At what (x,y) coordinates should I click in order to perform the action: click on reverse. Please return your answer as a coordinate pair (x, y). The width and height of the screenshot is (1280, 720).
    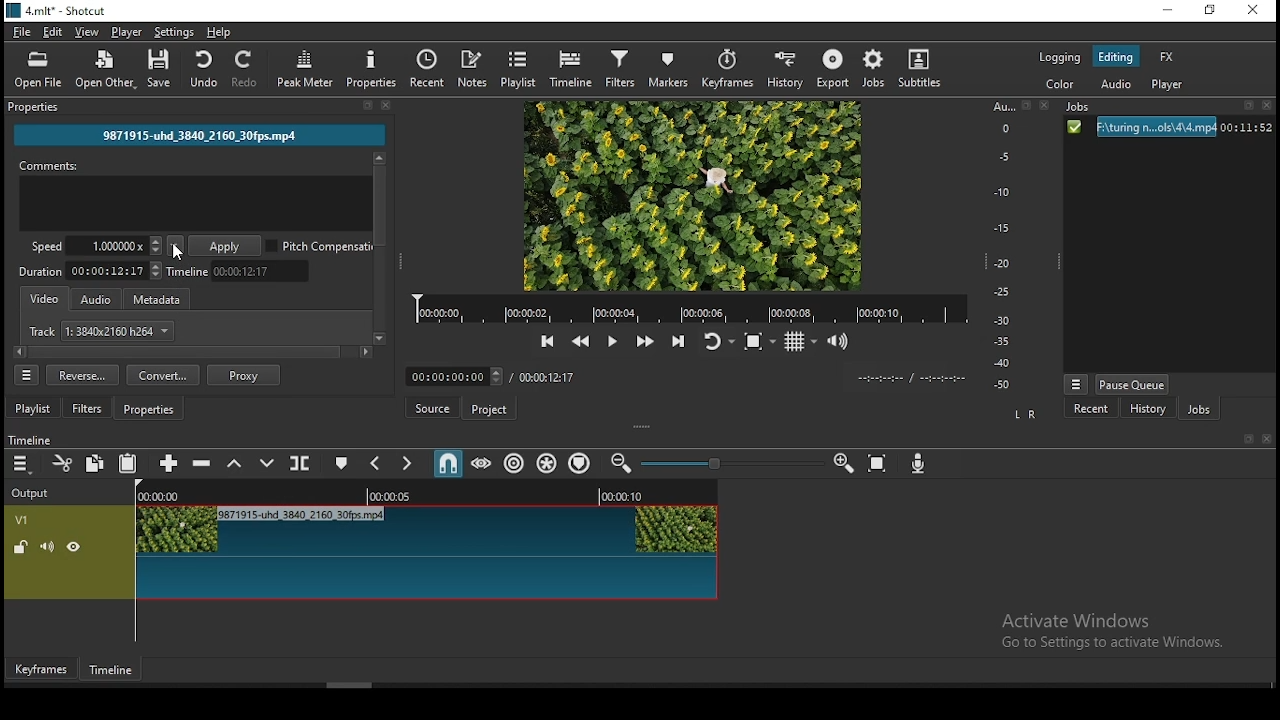
    Looking at the image, I should click on (83, 375).